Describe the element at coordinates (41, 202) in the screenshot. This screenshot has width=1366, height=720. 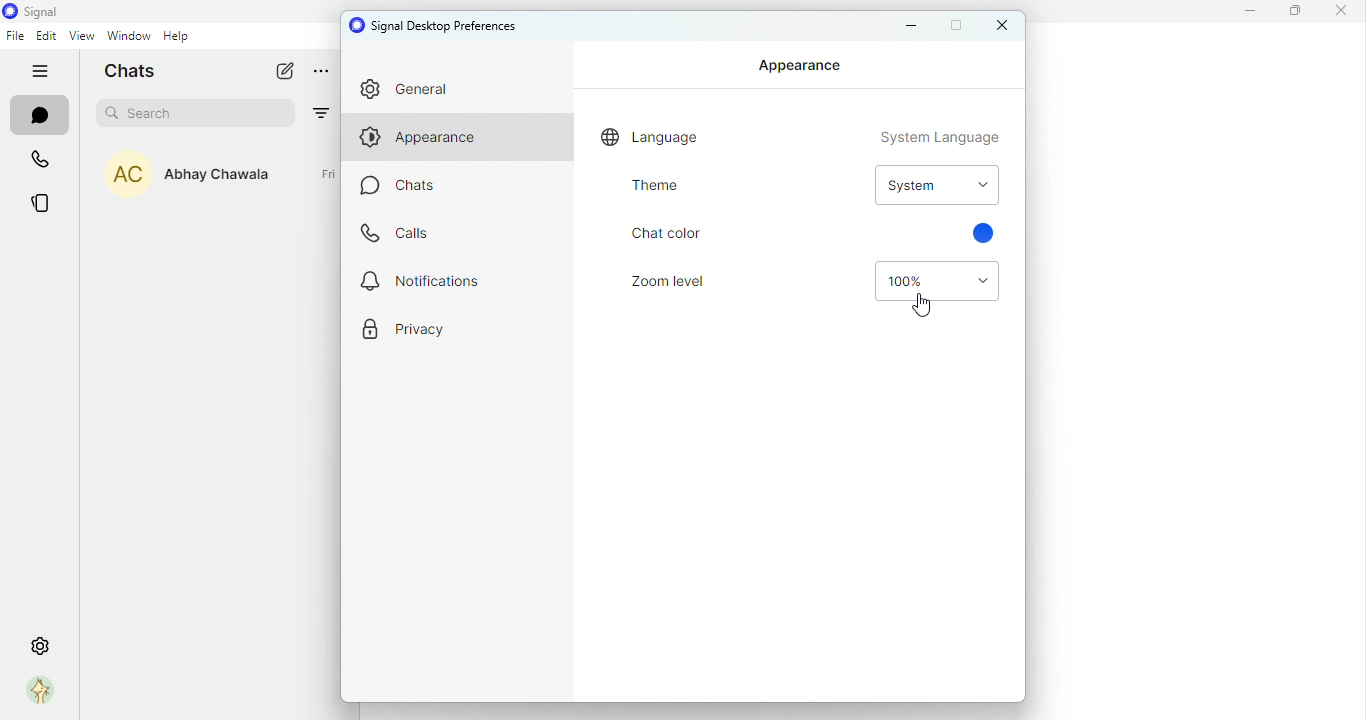
I see `stories` at that location.